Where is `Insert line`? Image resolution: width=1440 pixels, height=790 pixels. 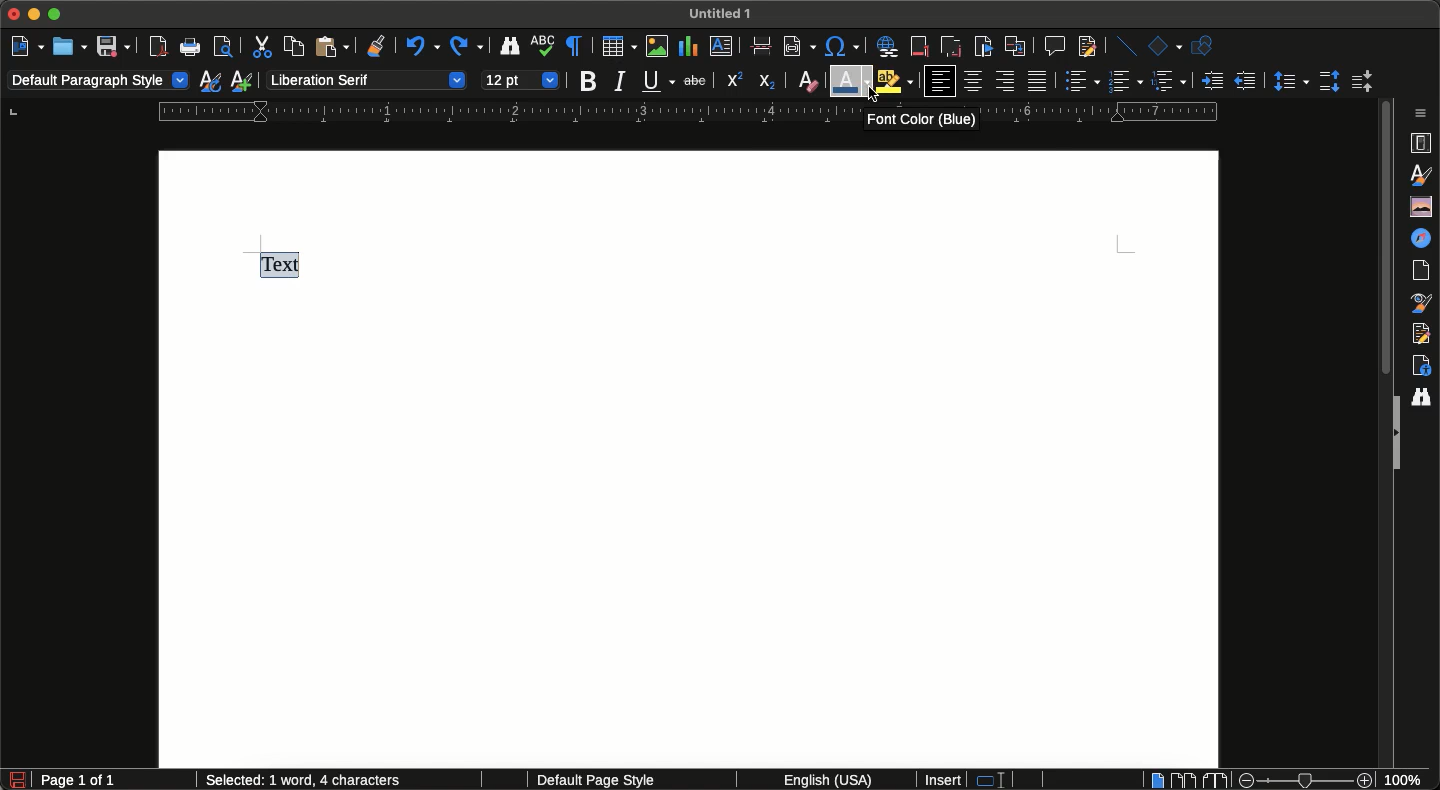 Insert line is located at coordinates (1127, 45).